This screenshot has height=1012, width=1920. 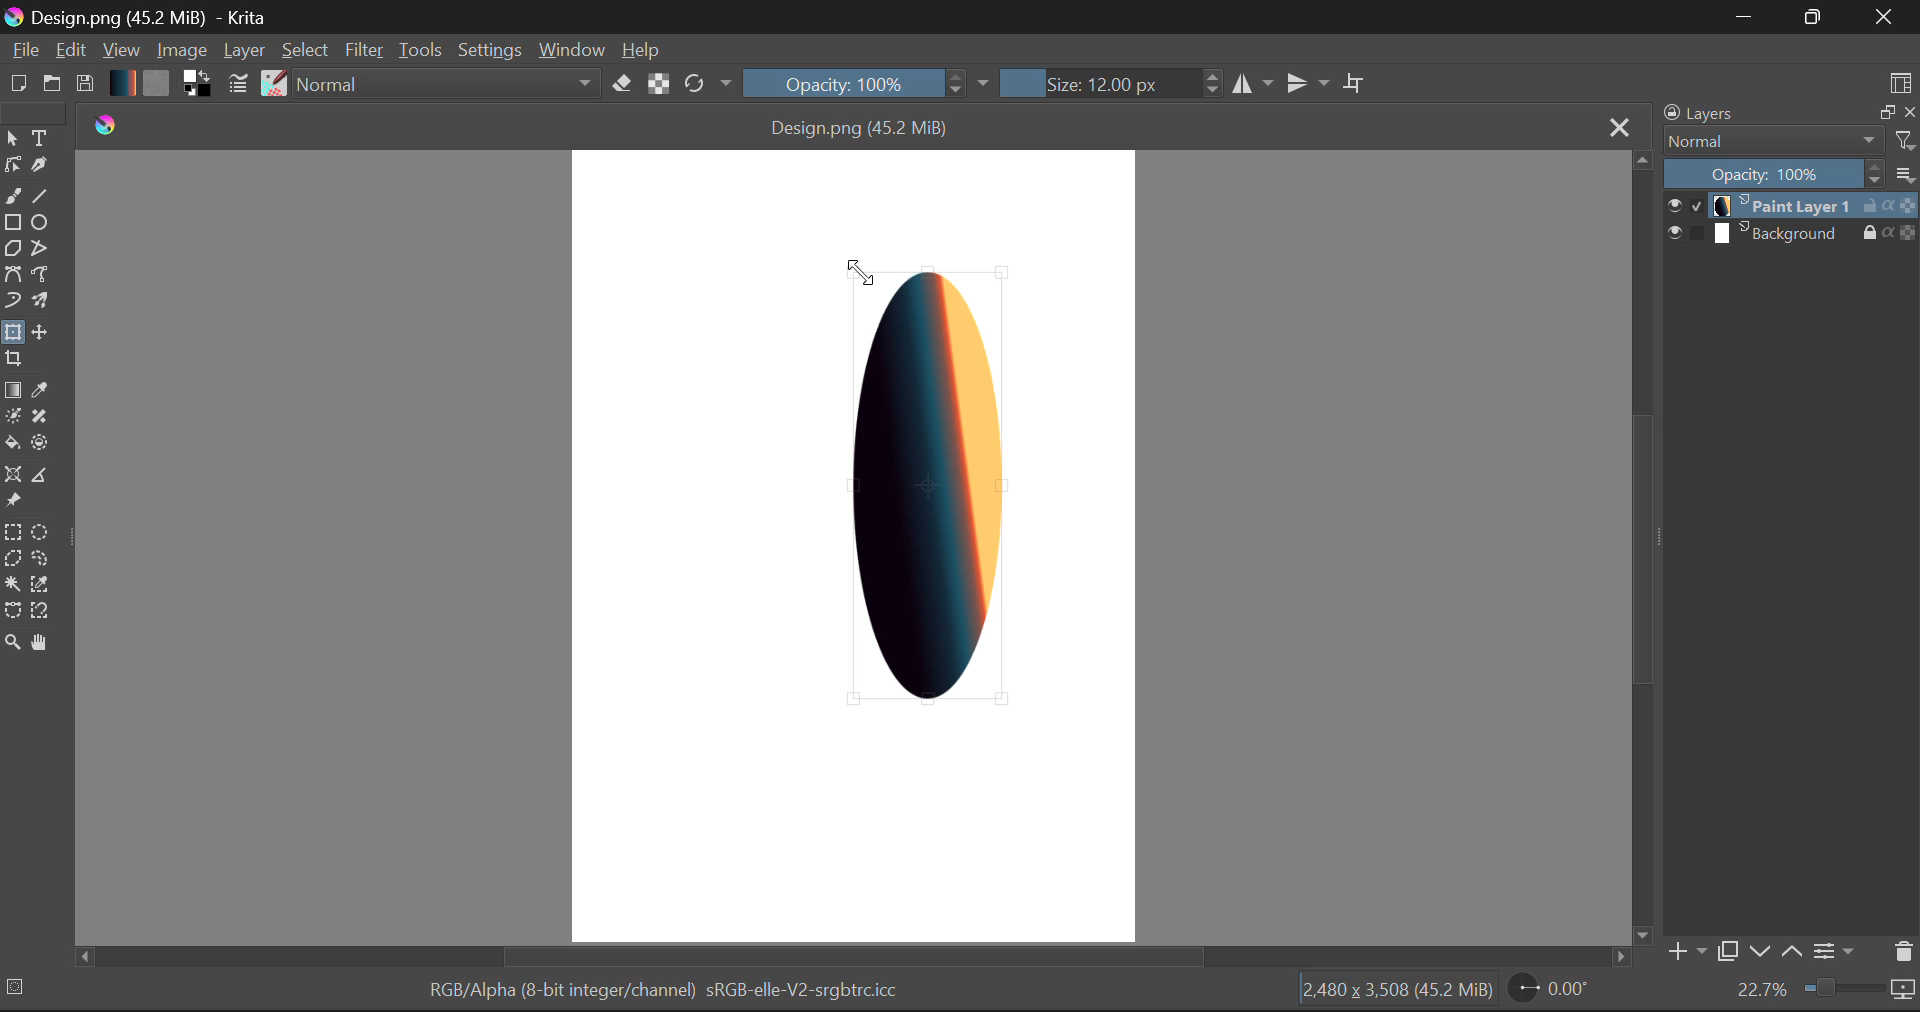 What do you see at coordinates (12, 251) in the screenshot?
I see `Polygon` at bounding box center [12, 251].